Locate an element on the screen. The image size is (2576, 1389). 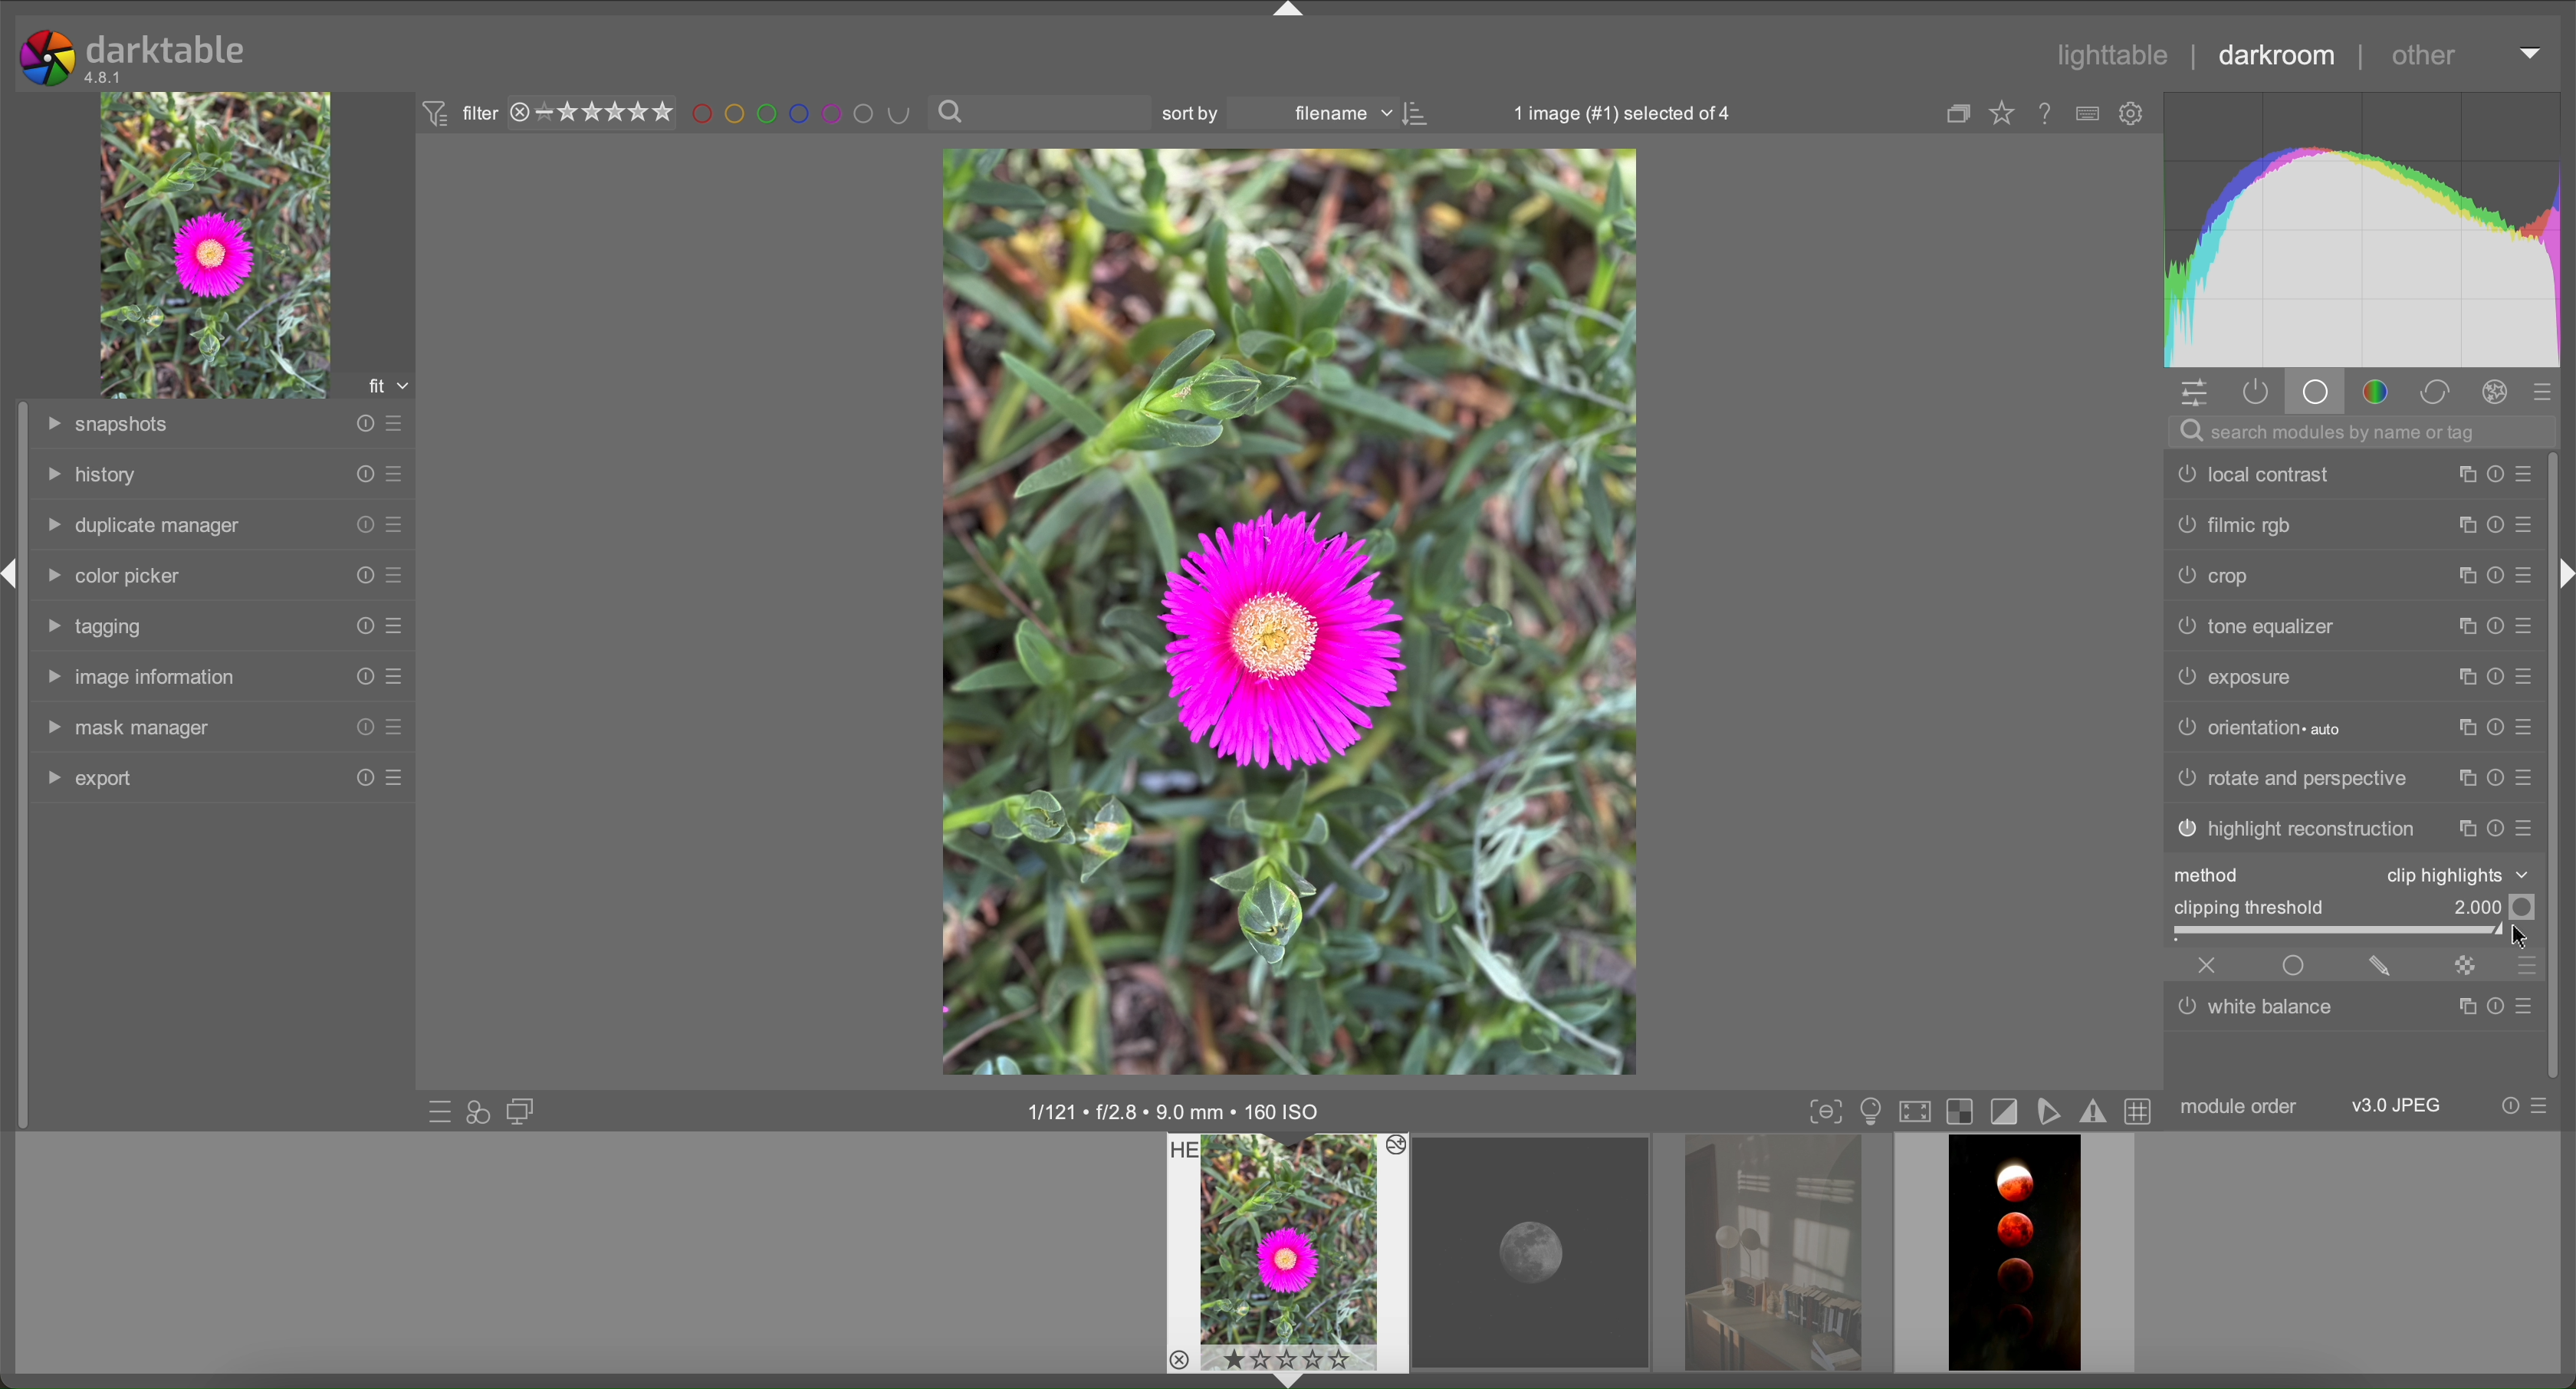
filter is located at coordinates (455, 114).